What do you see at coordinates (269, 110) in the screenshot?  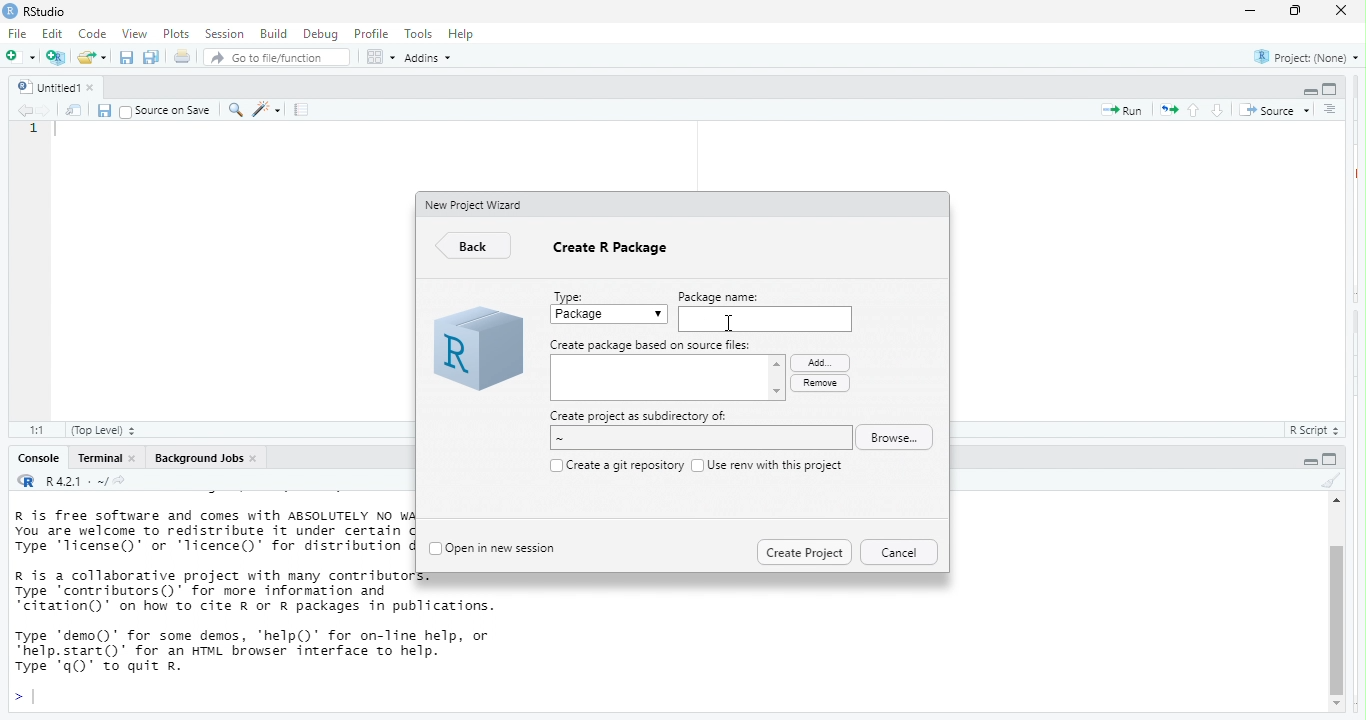 I see `code tools` at bounding box center [269, 110].